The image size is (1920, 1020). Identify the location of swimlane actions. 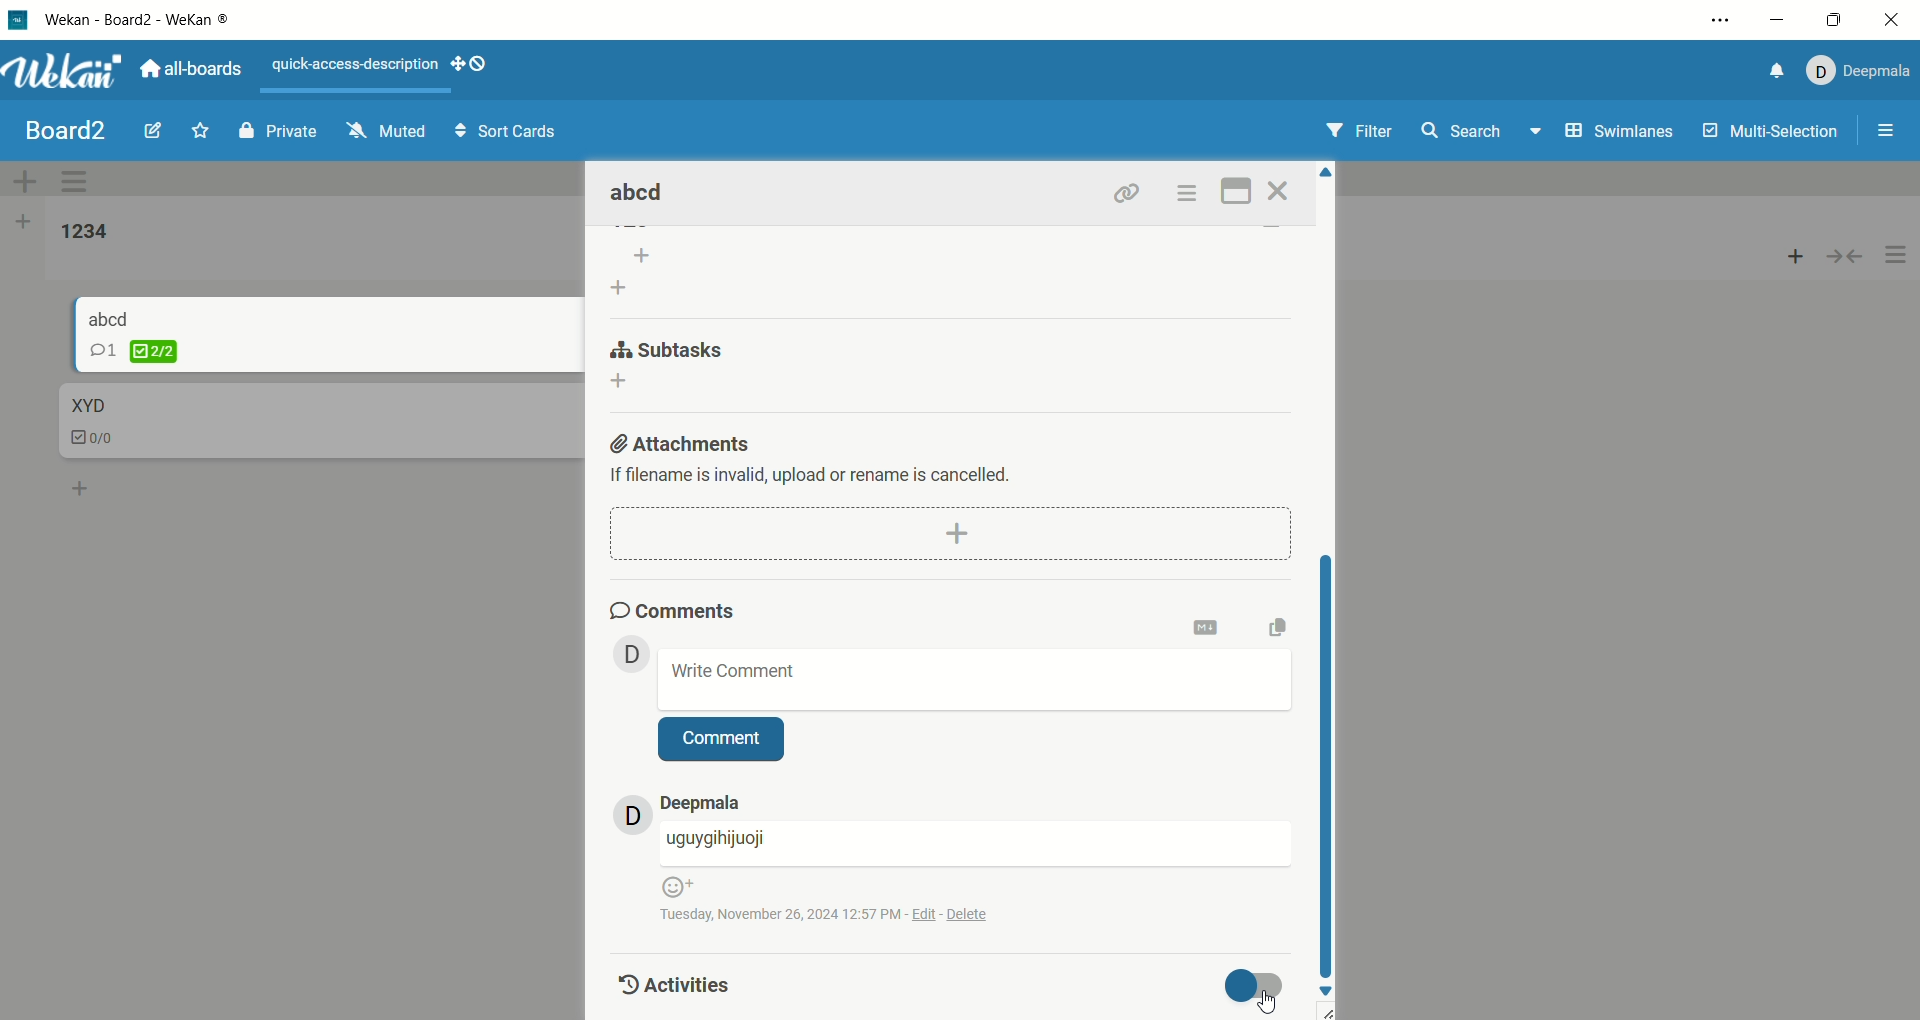
(79, 183).